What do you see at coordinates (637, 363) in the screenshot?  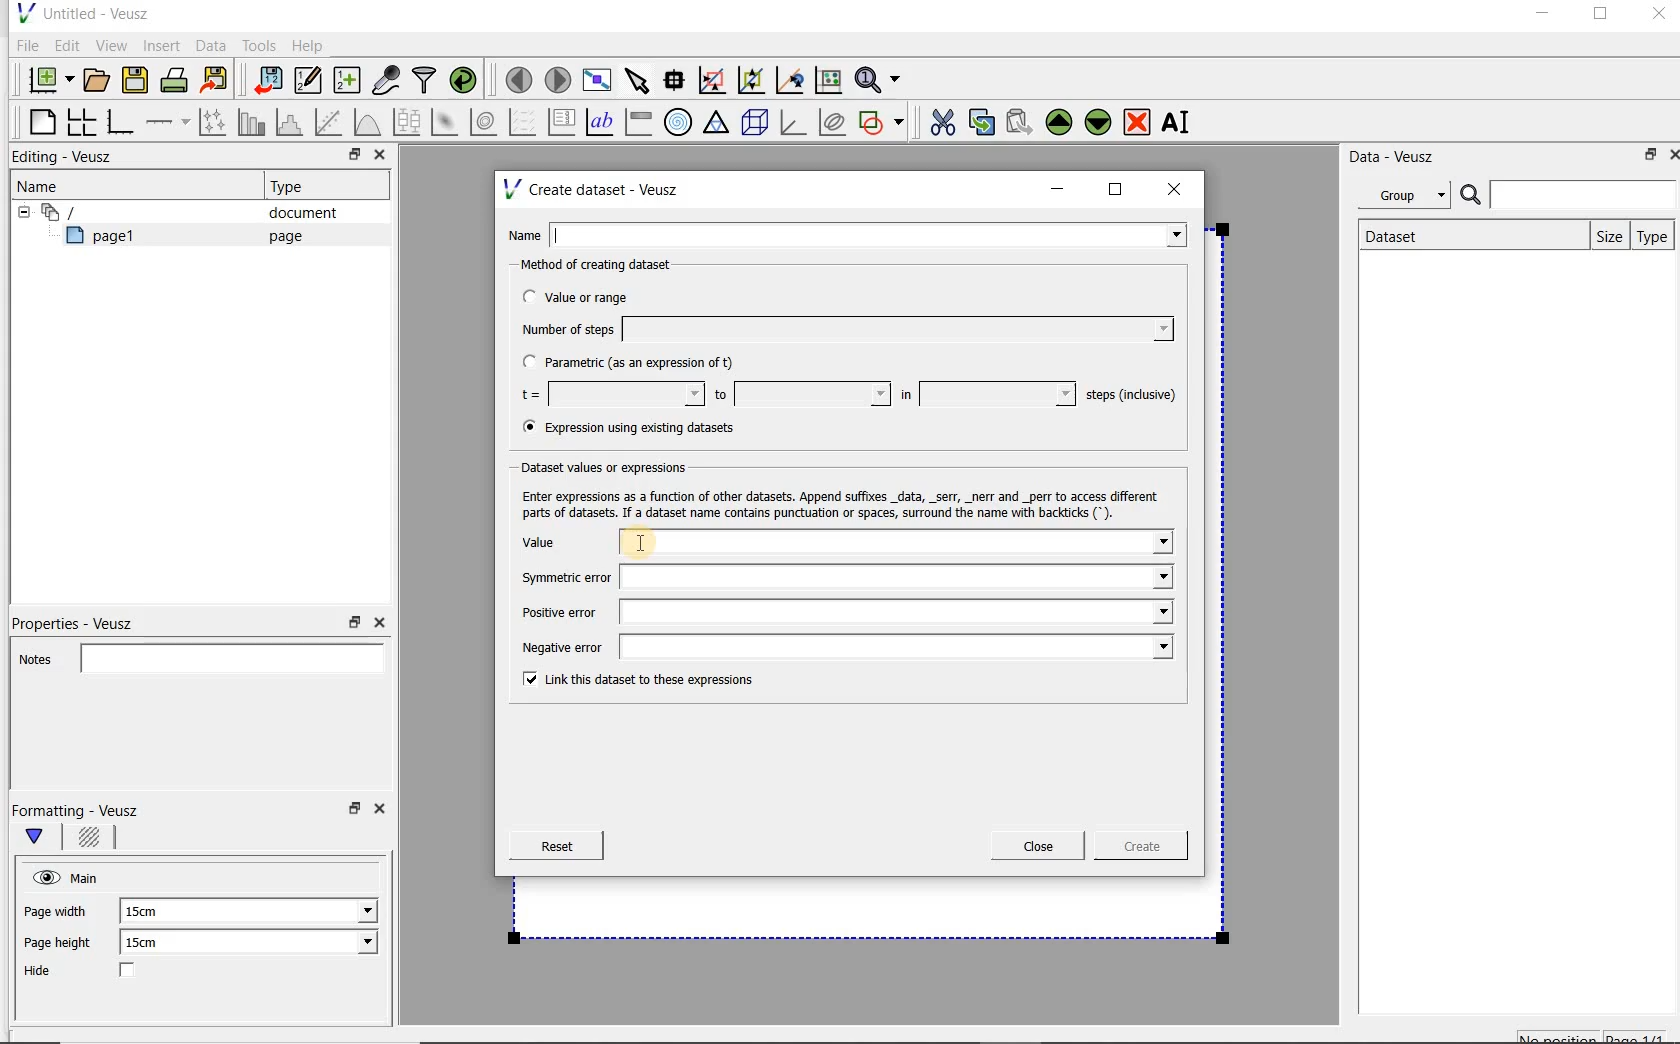 I see `Parametric (as an expression of t)` at bounding box center [637, 363].